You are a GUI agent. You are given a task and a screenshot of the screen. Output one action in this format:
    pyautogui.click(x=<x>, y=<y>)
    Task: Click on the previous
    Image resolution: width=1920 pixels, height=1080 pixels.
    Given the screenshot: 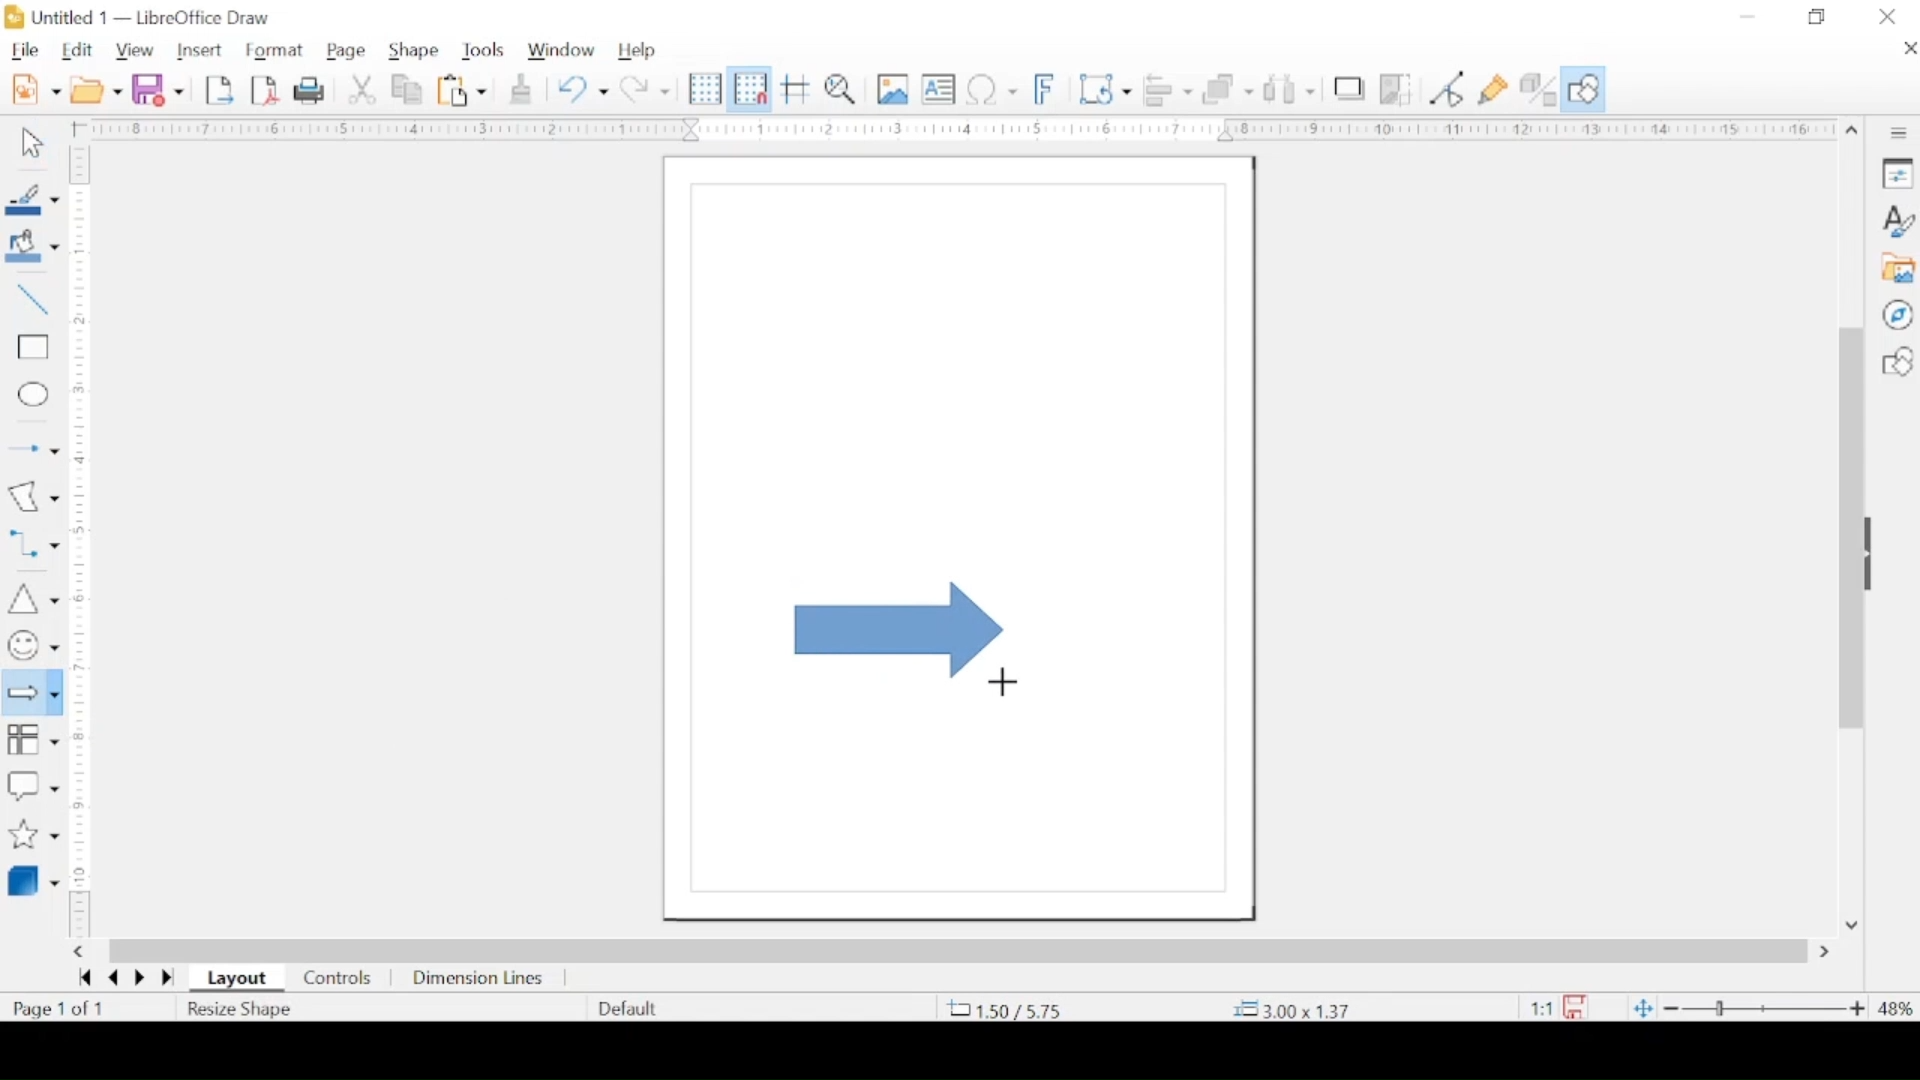 What is the action you would take?
    pyautogui.click(x=110, y=978)
    